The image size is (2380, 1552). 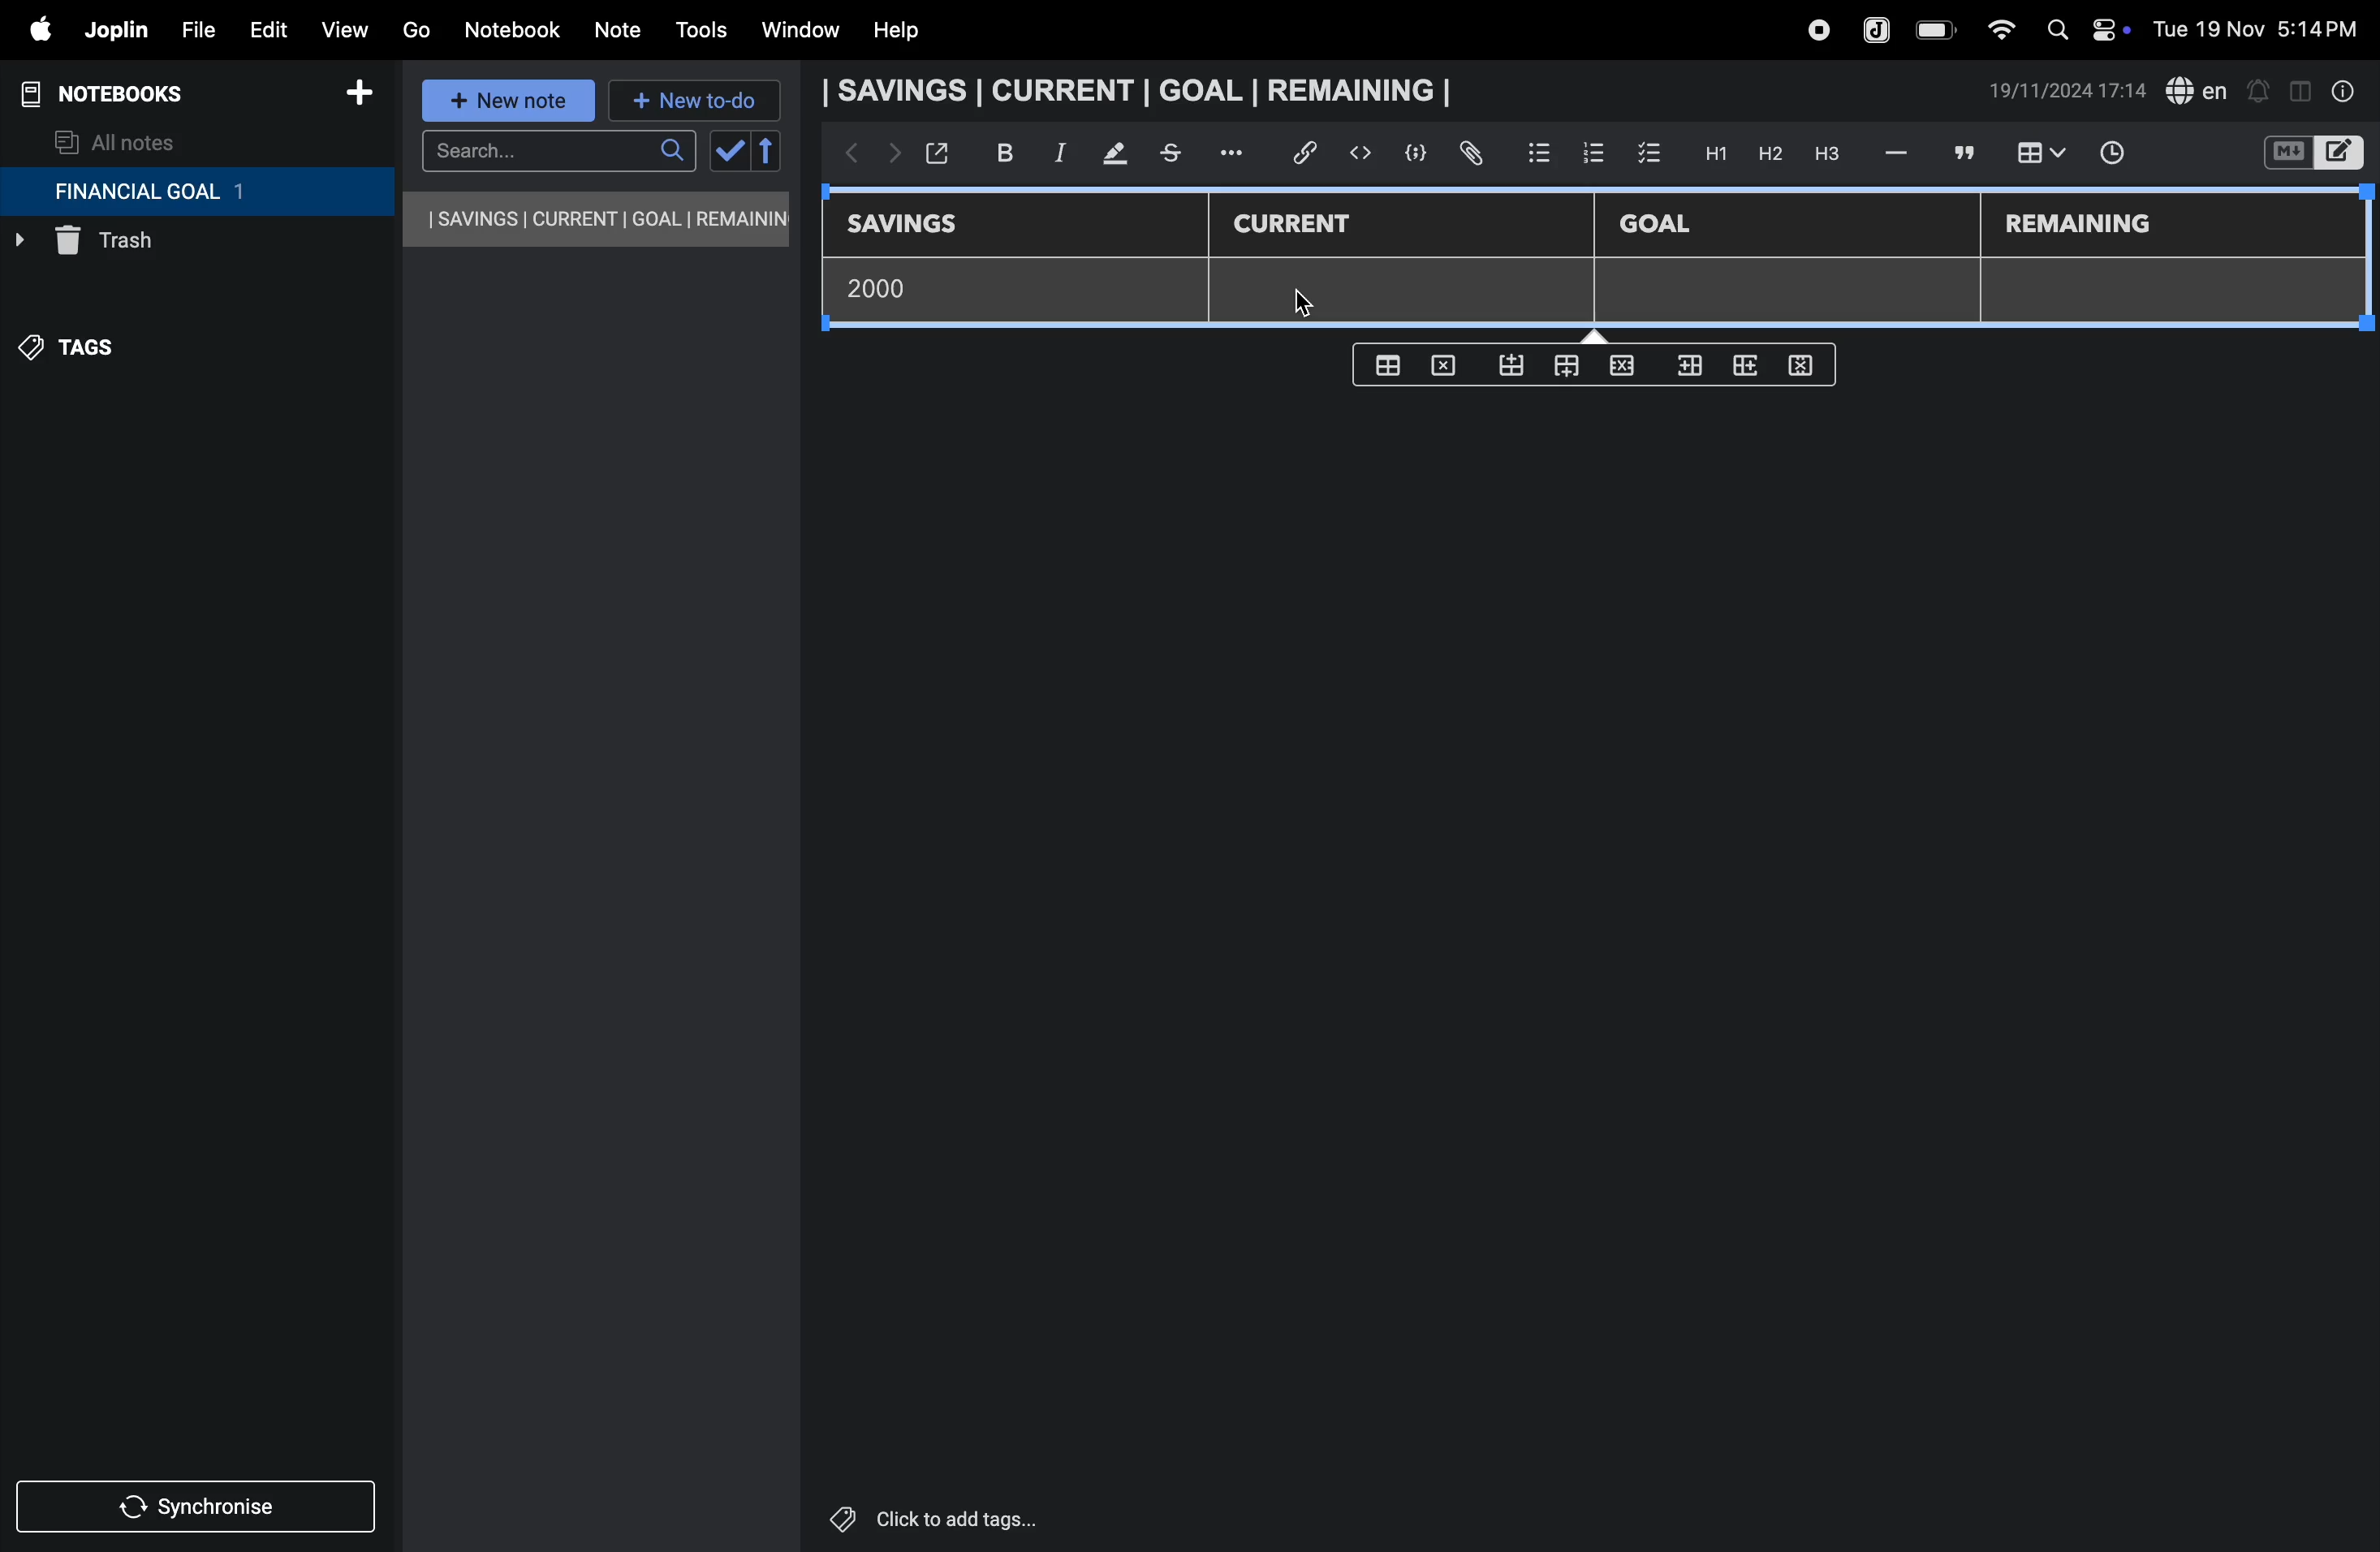 What do you see at coordinates (1235, 153) in the screenshot?
I see `options` at bounding box center [1235, 153].